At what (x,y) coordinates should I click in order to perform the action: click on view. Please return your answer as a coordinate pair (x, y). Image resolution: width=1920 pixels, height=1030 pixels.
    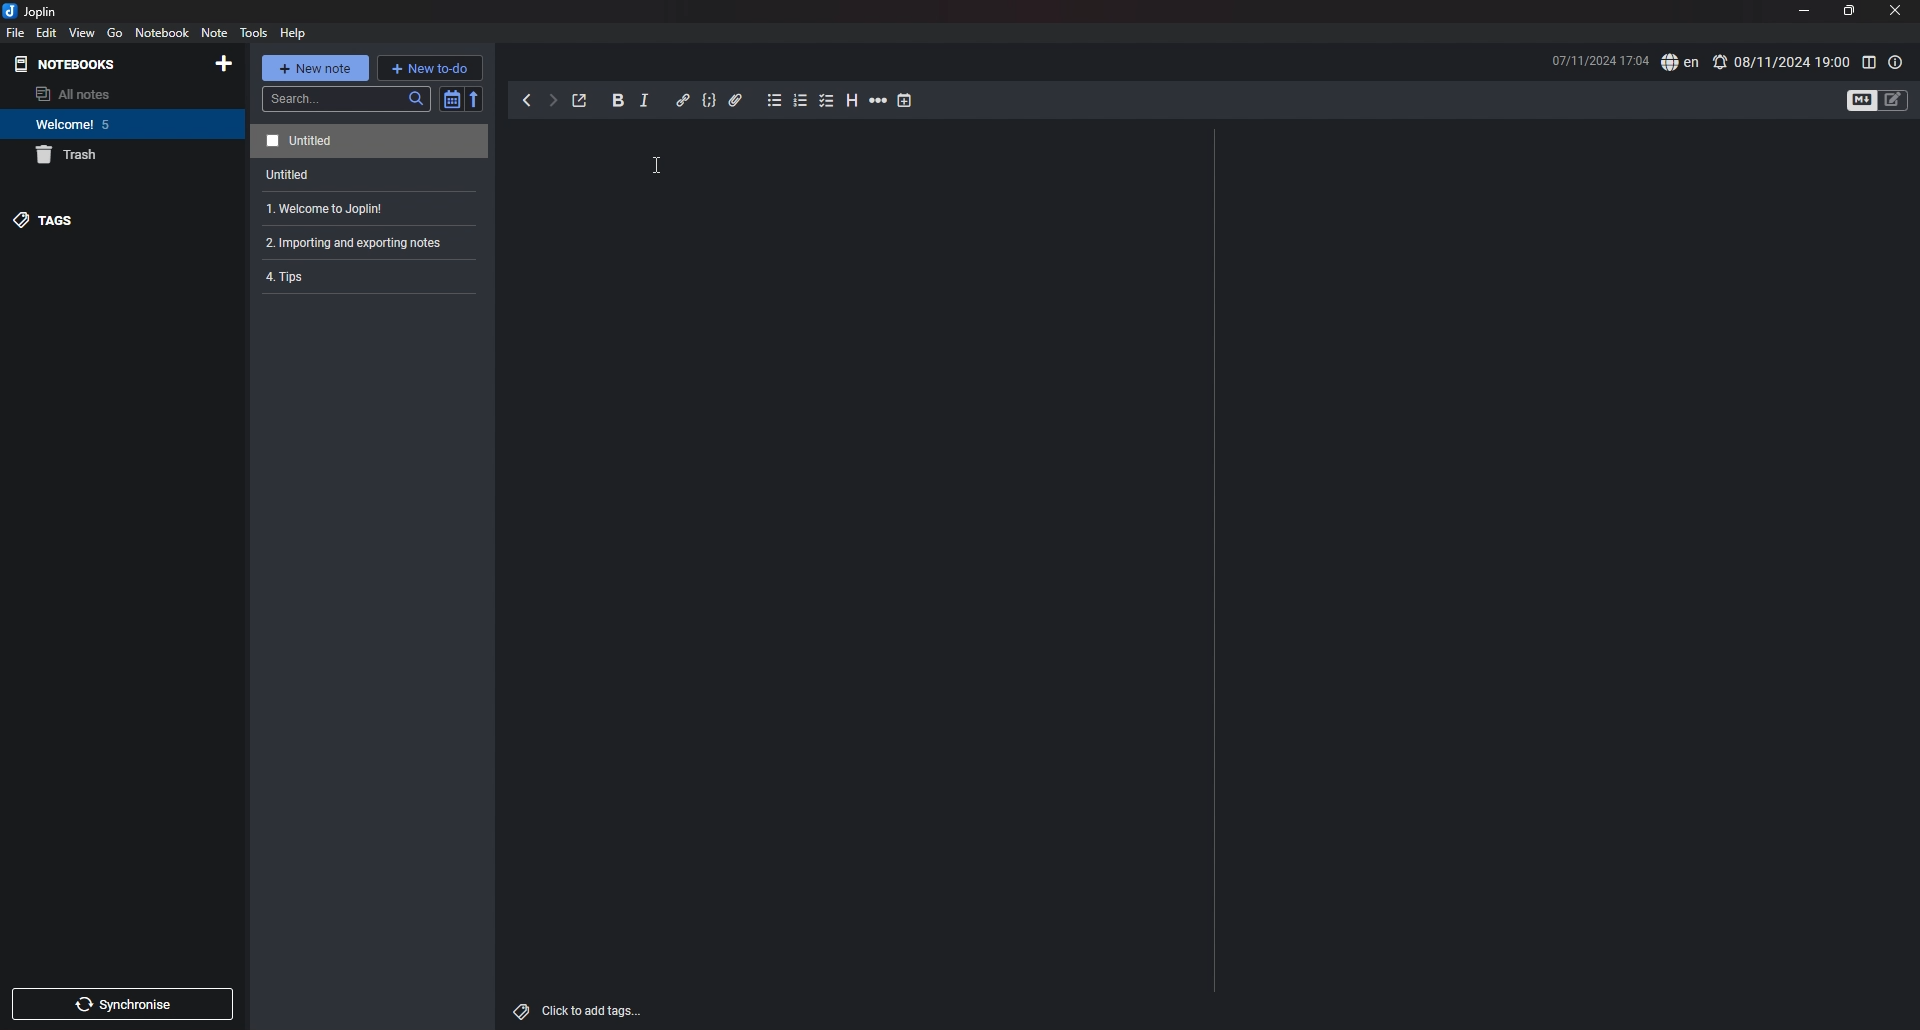
    Looking at the image, I should click on (83, 33).